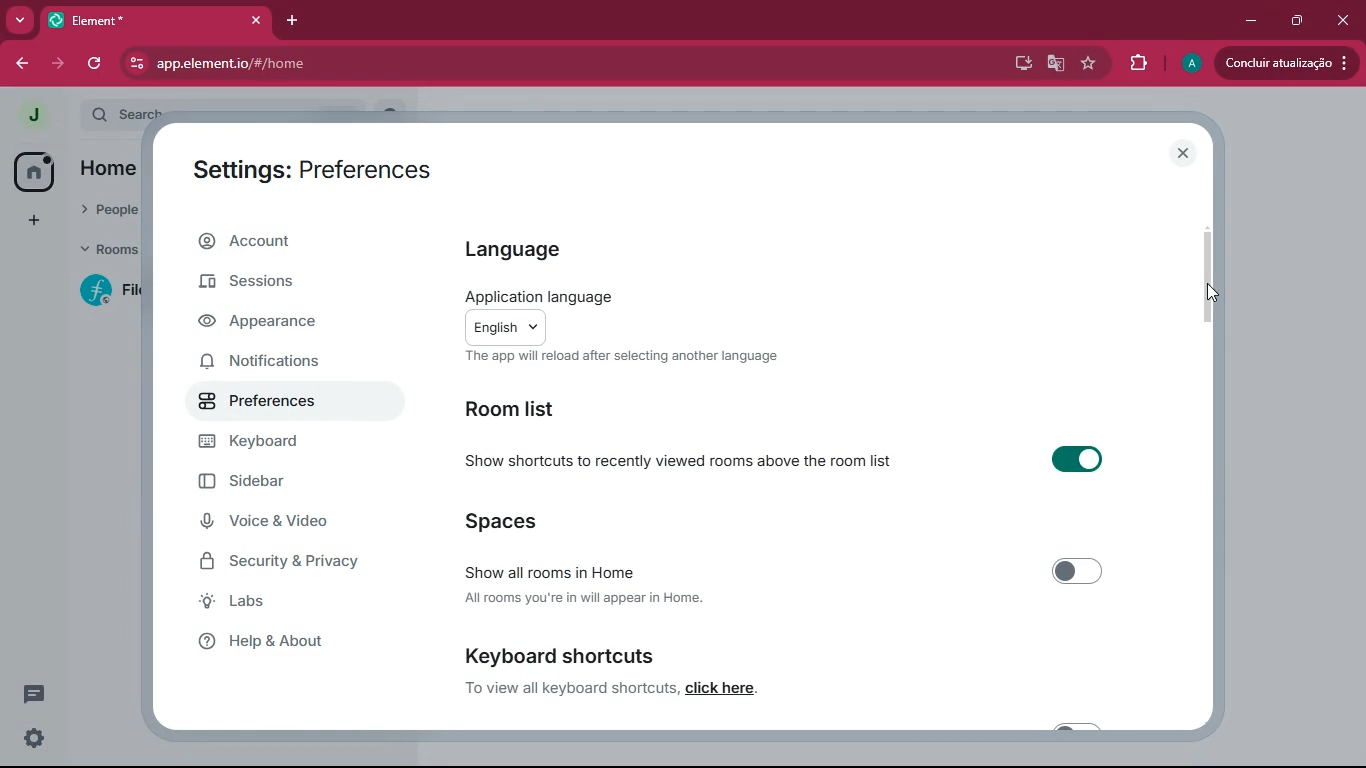  Describe the element at coordinates (220, 406) in the screenshot. I see `cursor` at that location.